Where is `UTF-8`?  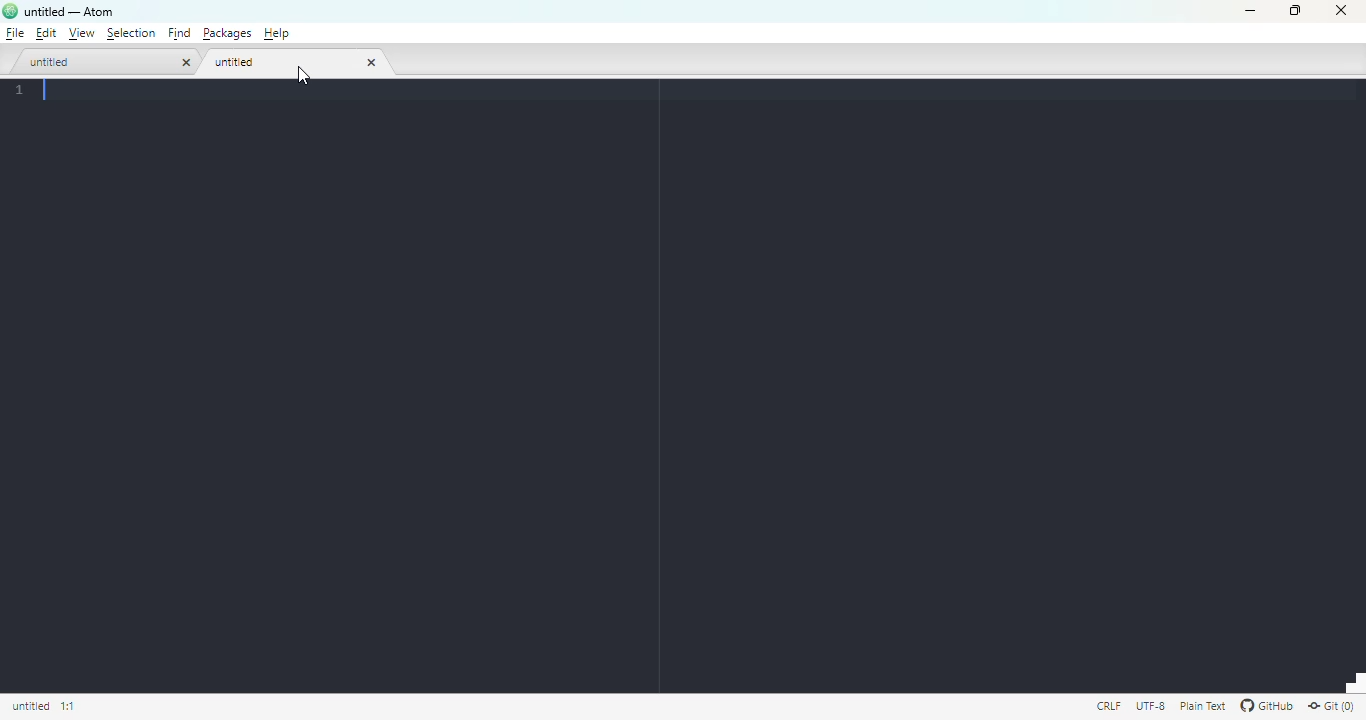
UTF-8 is located at coordinates (1151, 707).